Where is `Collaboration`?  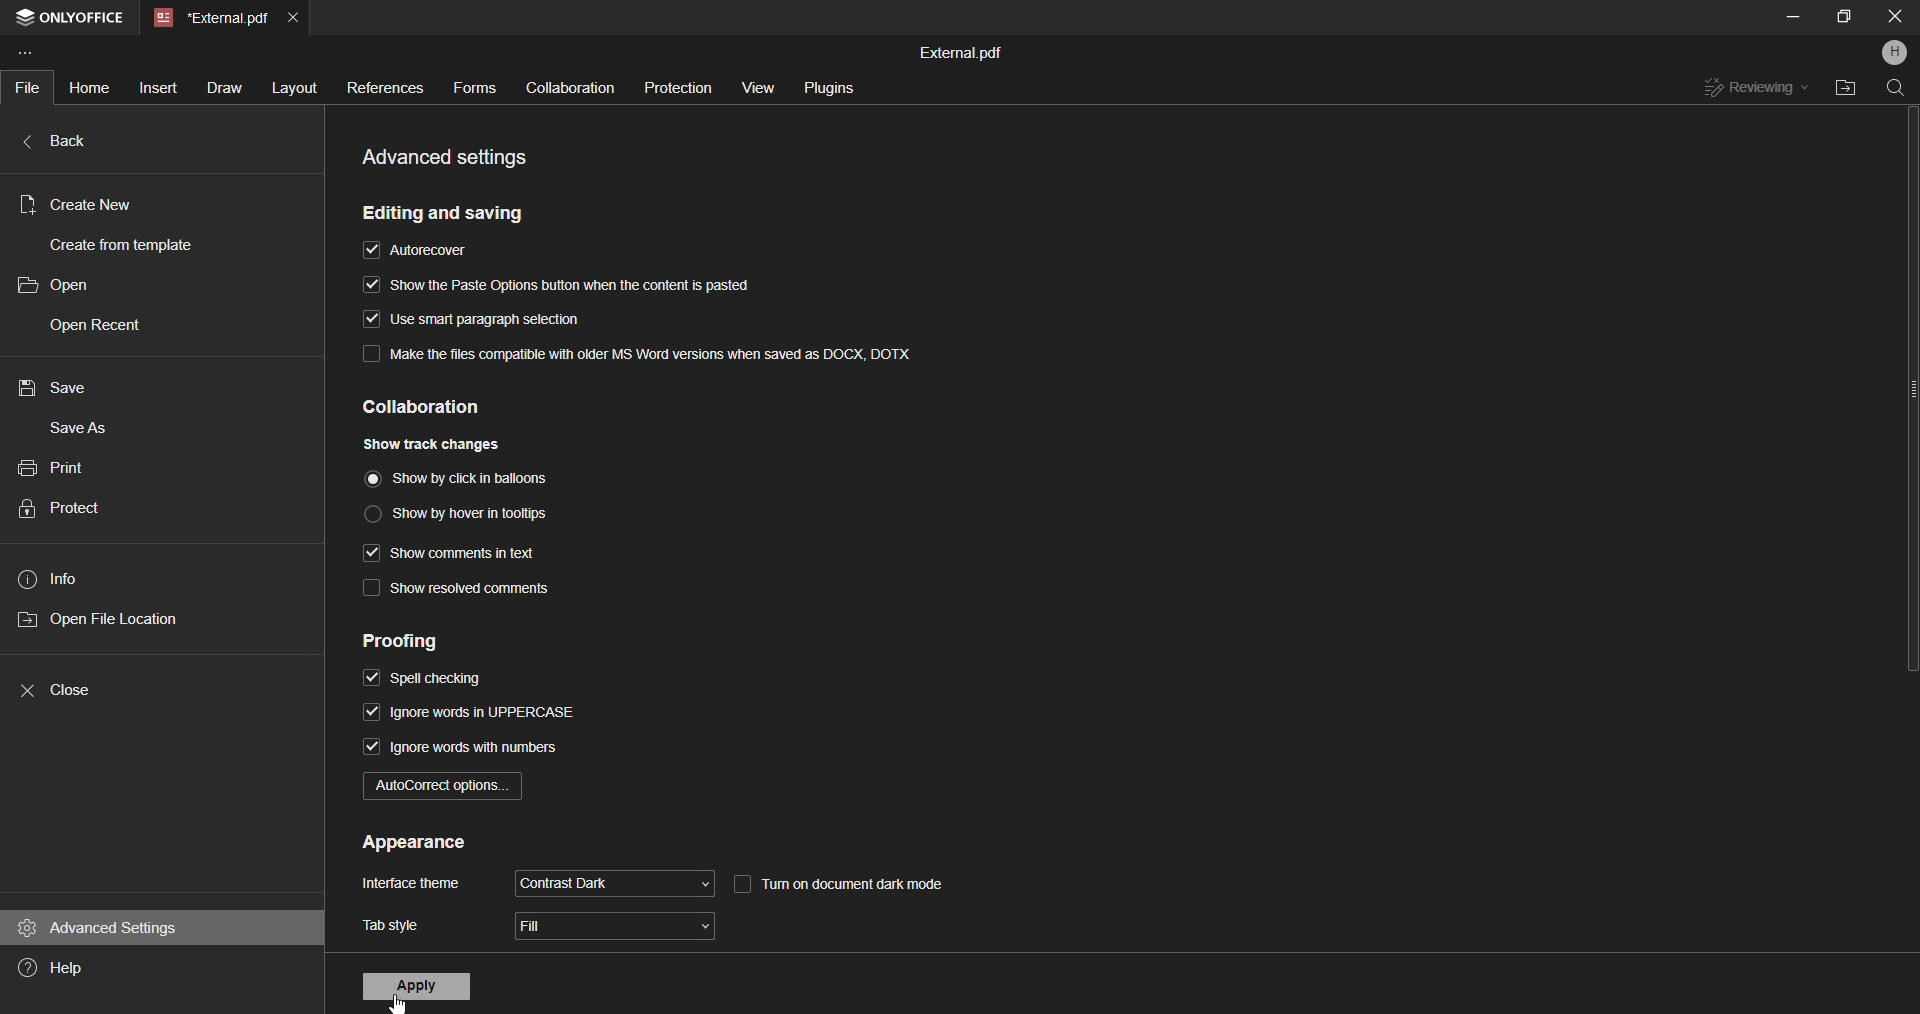
Collaboration is located at coordinates (567, 89).